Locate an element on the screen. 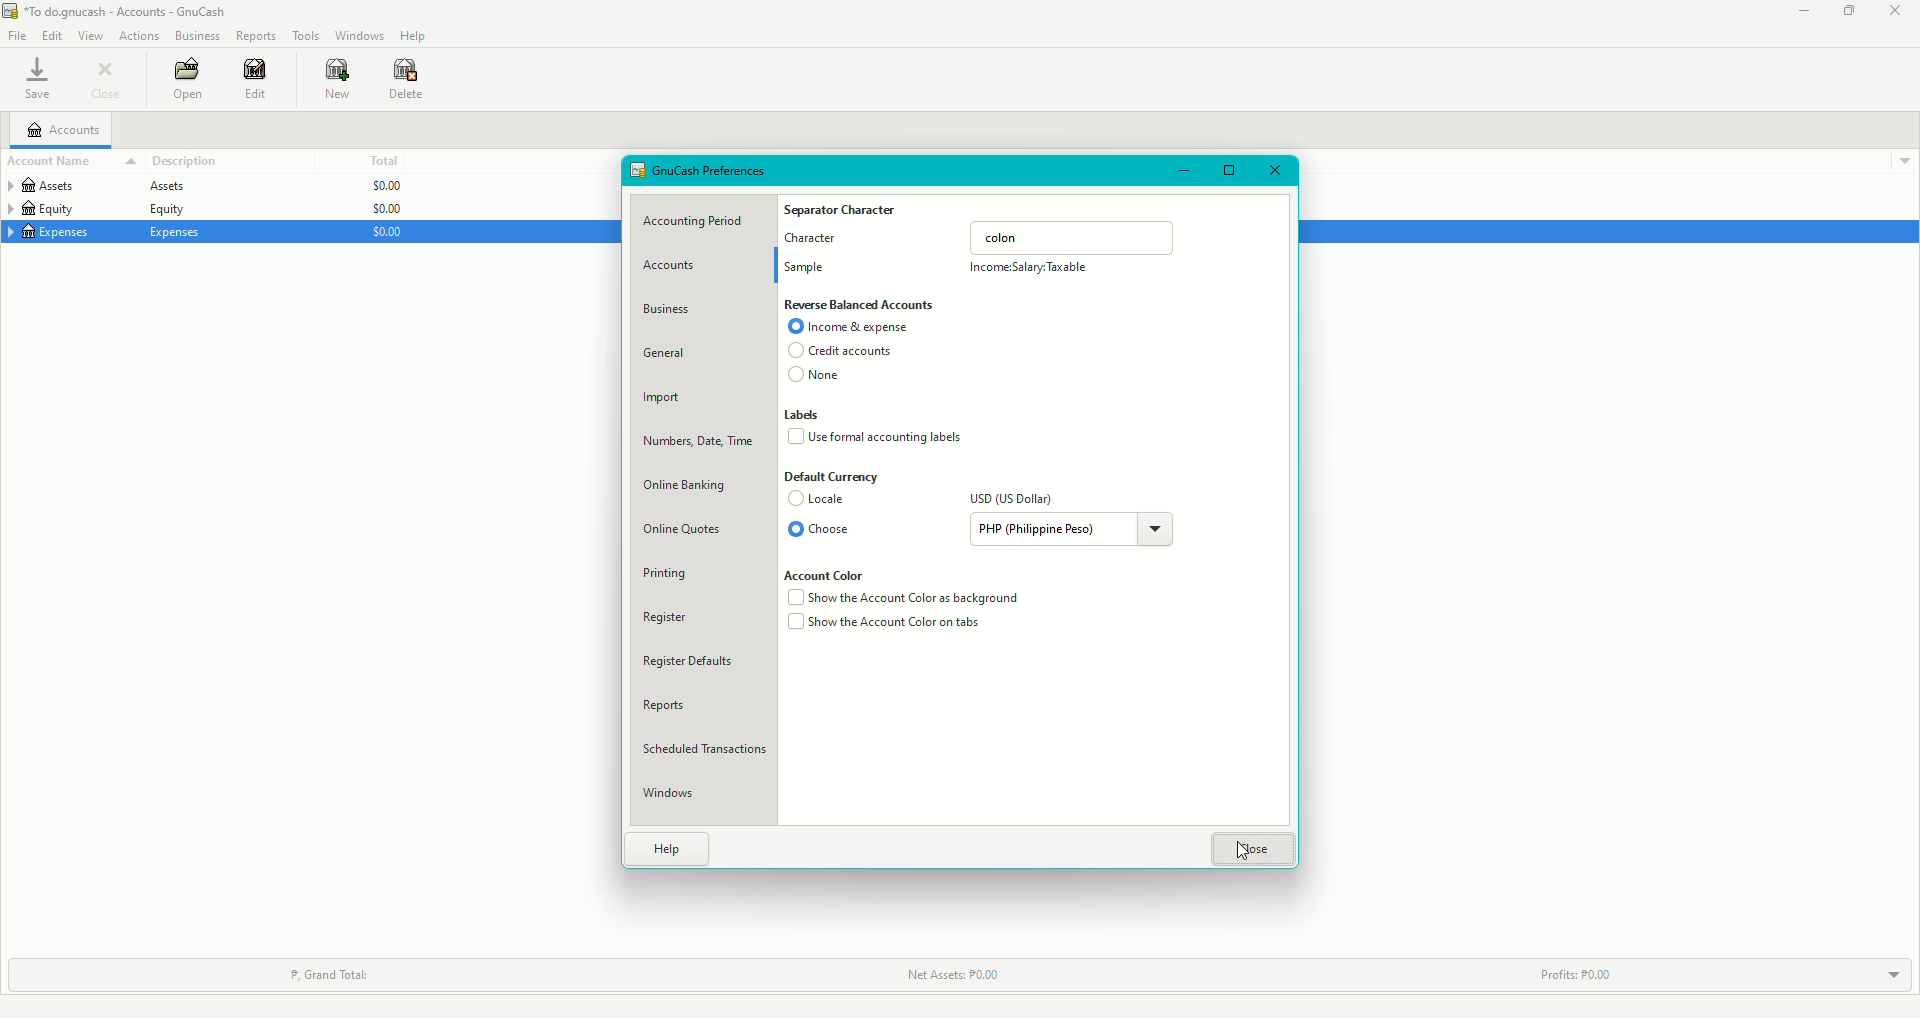  Description is located at coordinates (186, 161).